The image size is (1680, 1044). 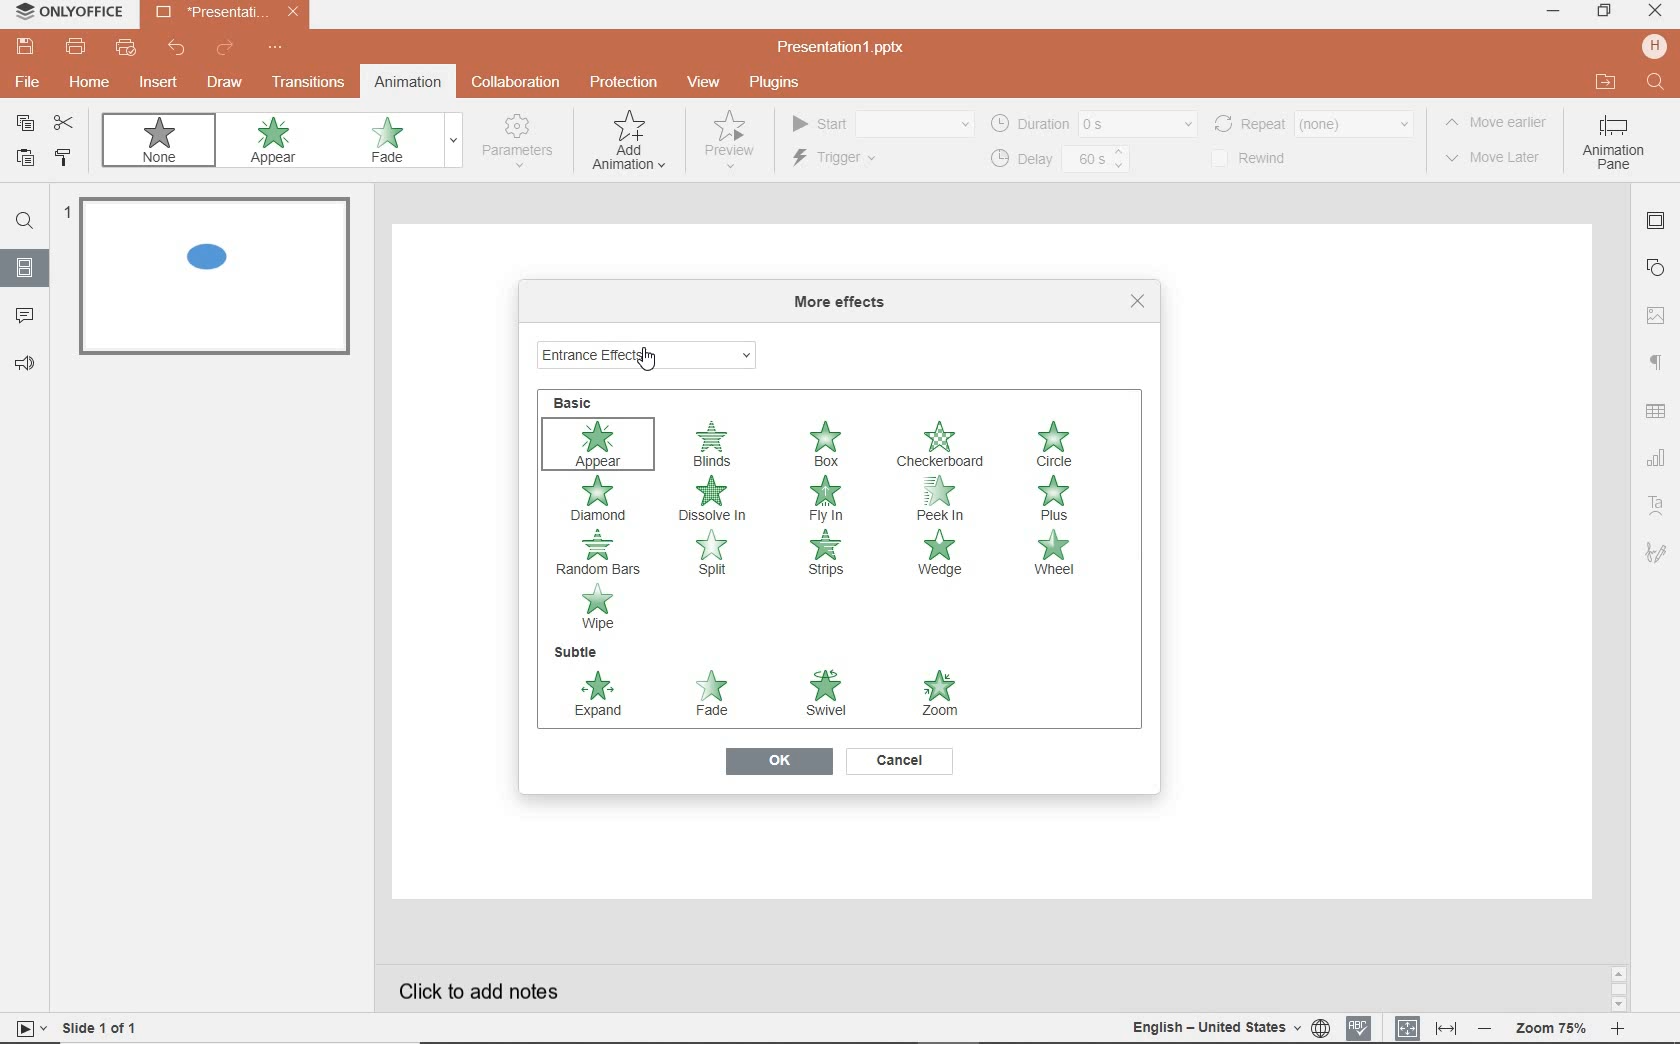 I want to click on transitions, so click(x=308, y=84).